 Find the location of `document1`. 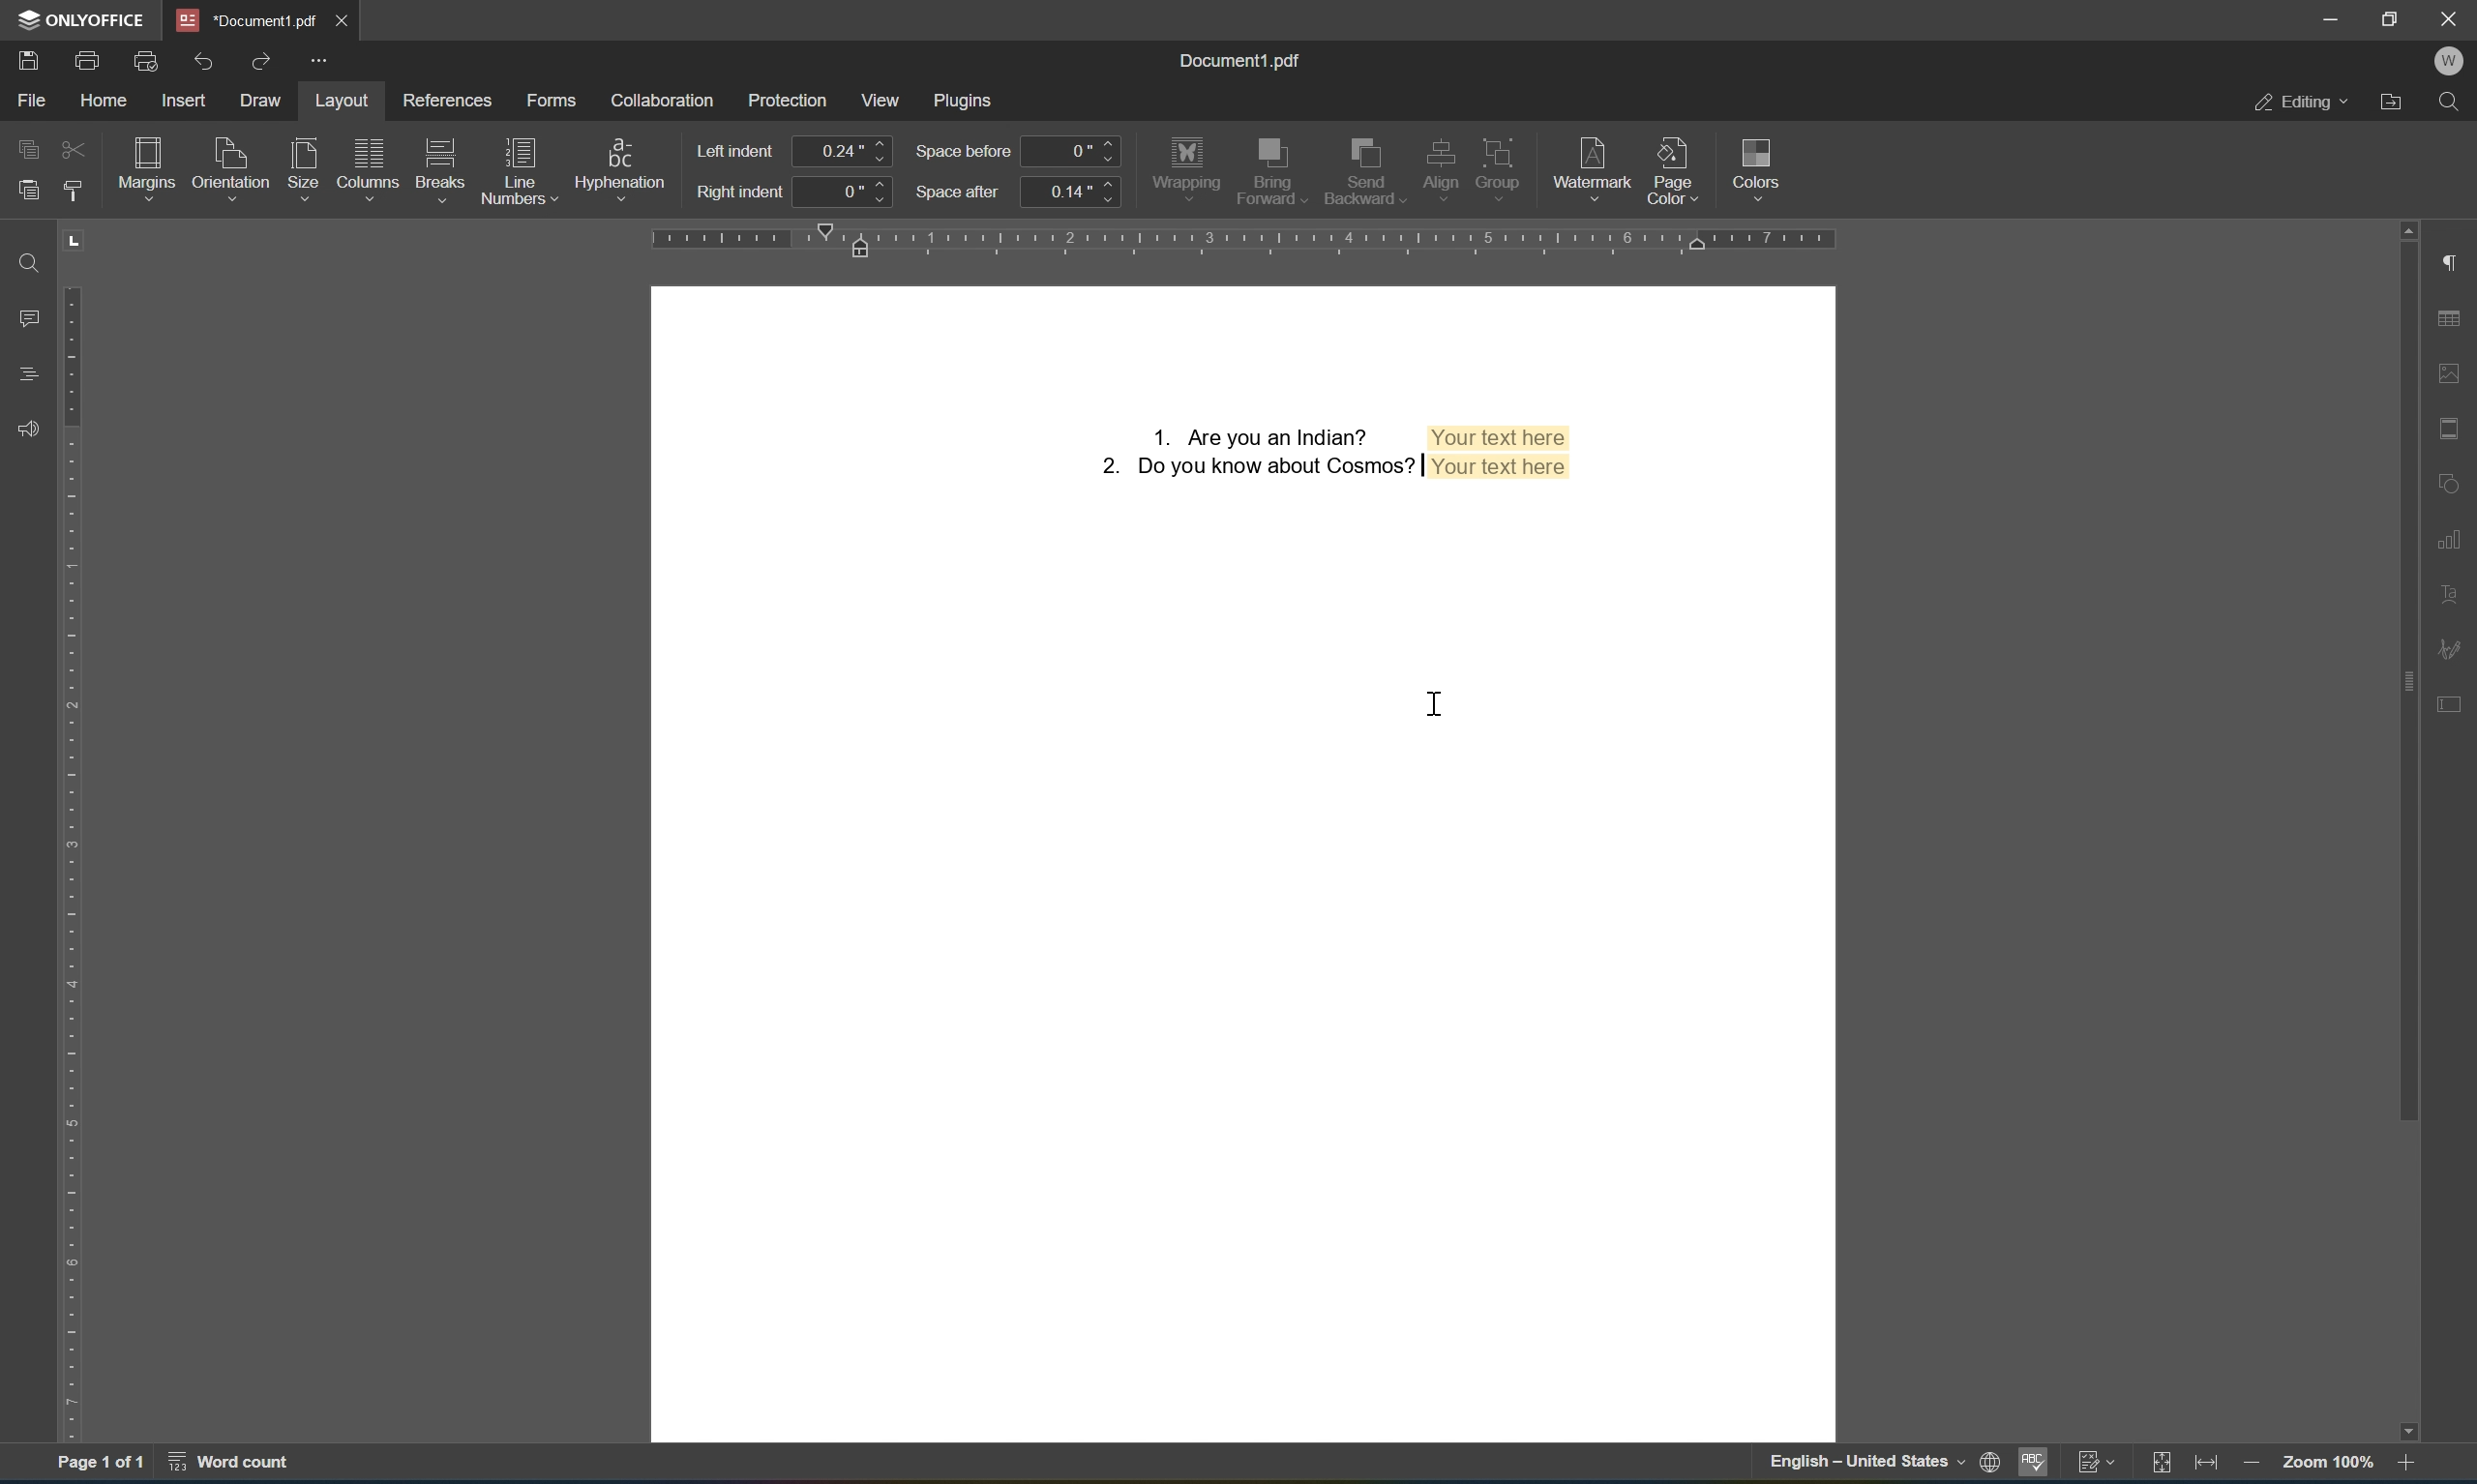

document1 is located at coordinates (247, 20).